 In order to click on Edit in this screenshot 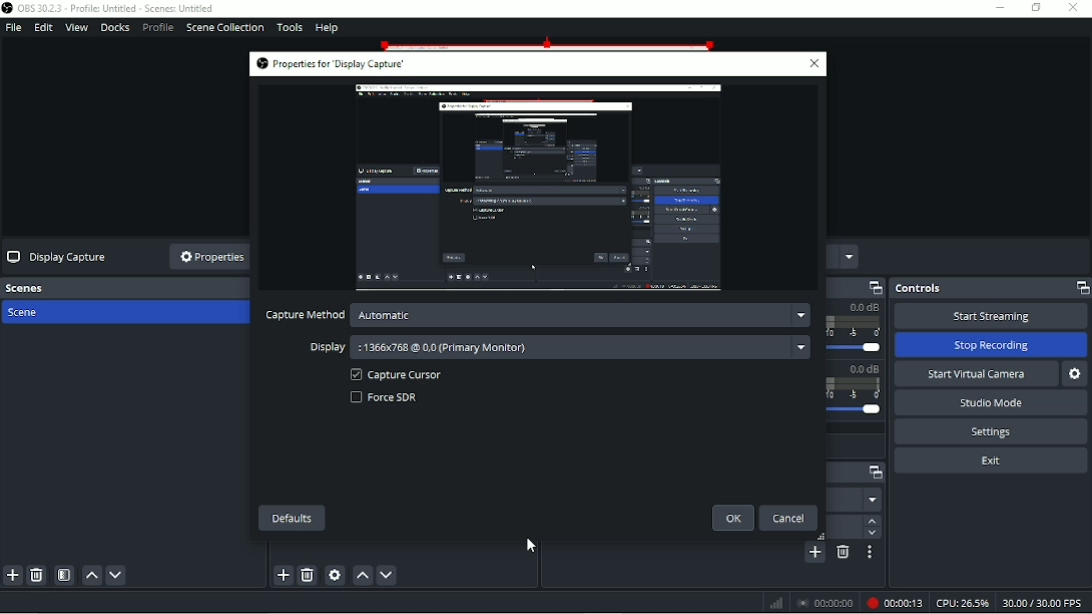, I will do `click(44, 27)`.